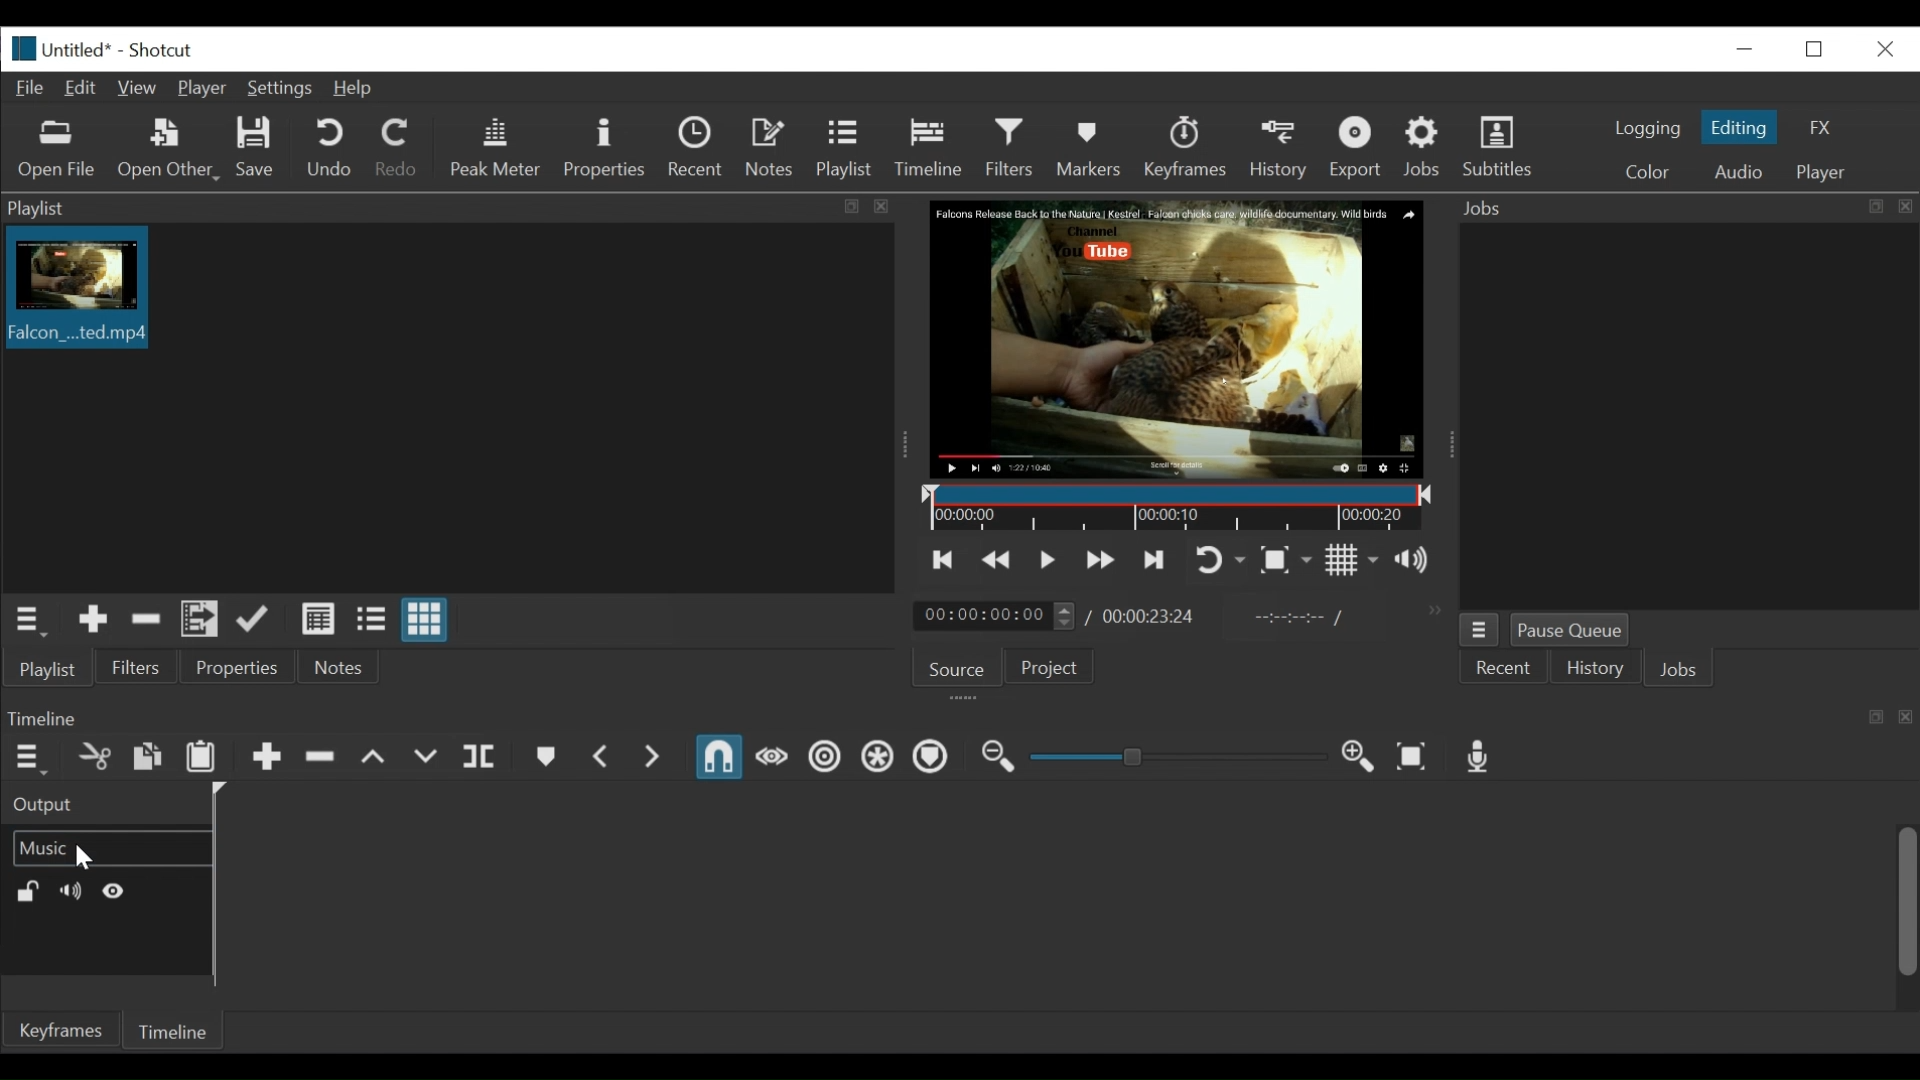 The image size is (1920, 1080). I want to click on Ripple, so click(825, 758).